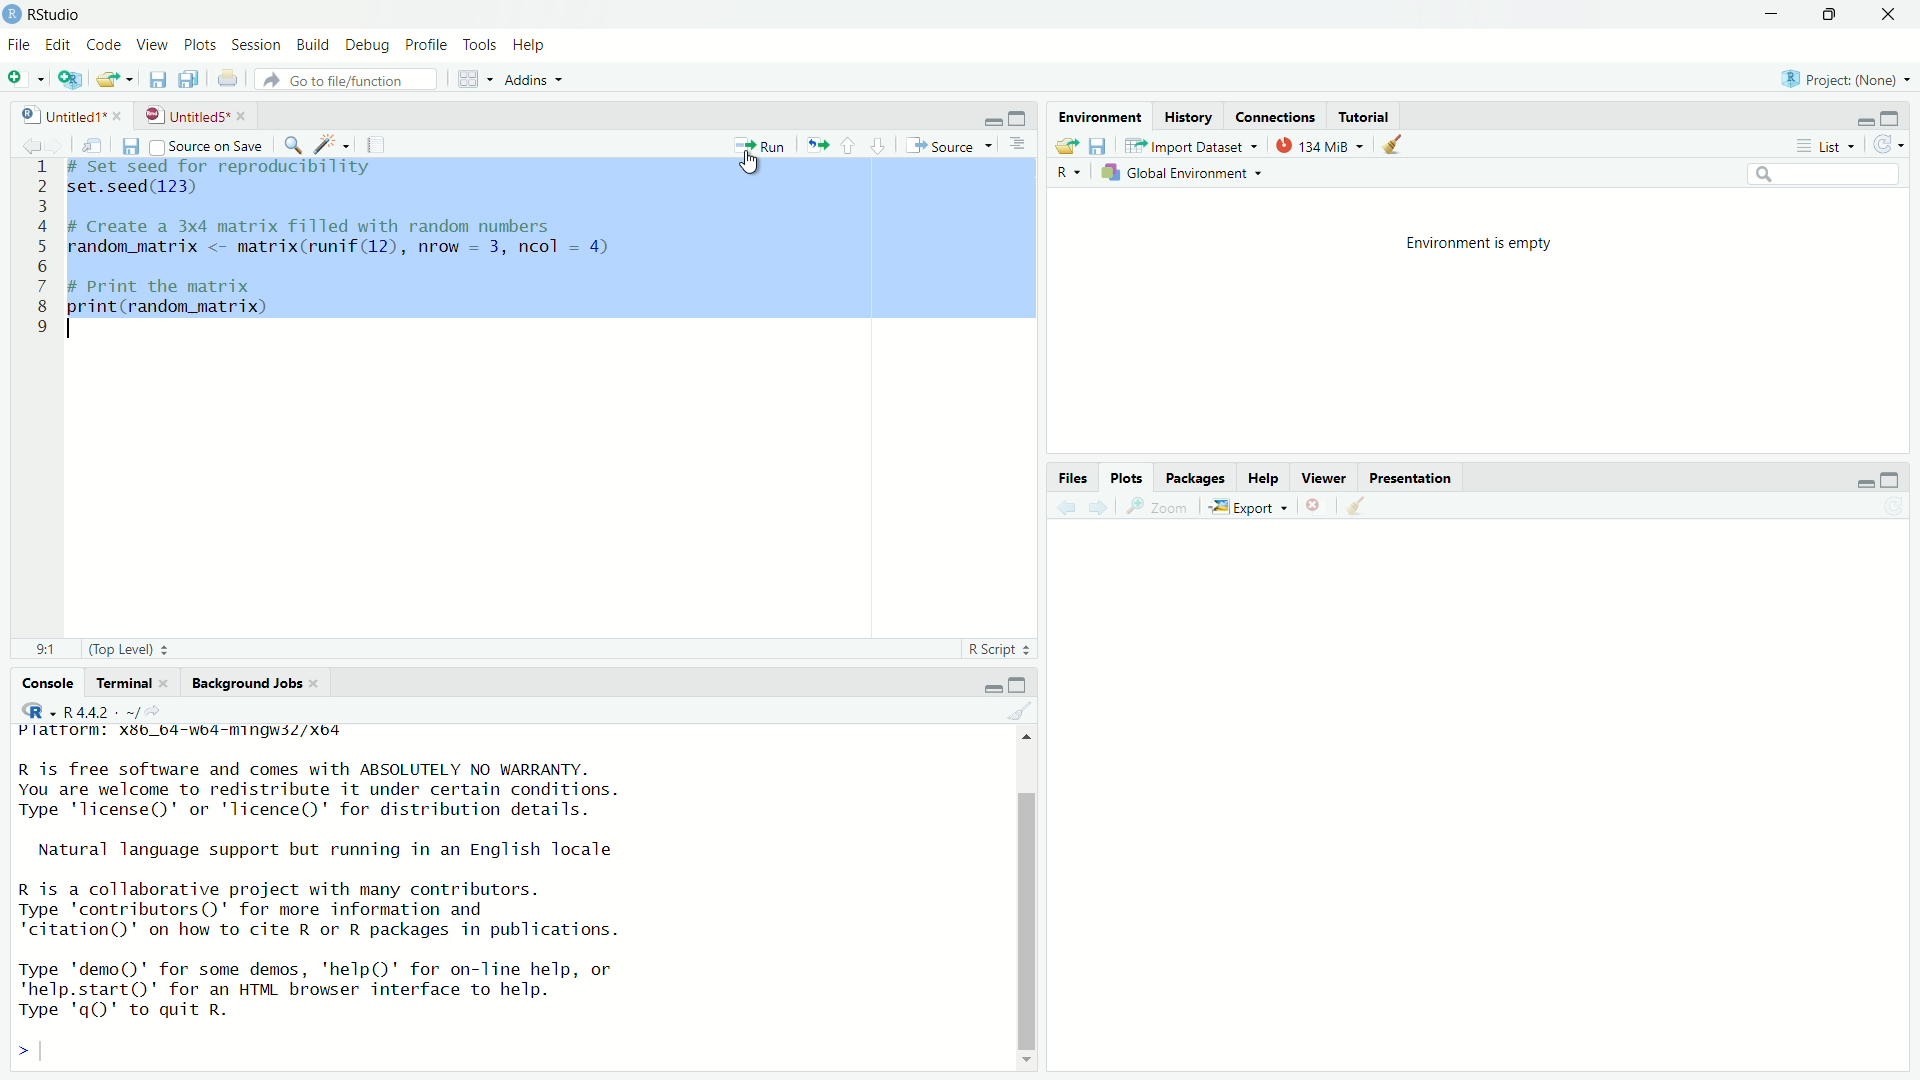 Image resolution: width=1920 pixels, height=1080 pixels. I want to click on 1 # Set seed for reproducibility

2 set.seed(123)

3

4 # Create a 3x4 matrix filled with random numbers

5 random_matrix <- matrix(runif(12), nrow = 3, ncol = 4)
6

7 # Print the matrix

8 print(random_matrix) 1

9, so click(360, 250).